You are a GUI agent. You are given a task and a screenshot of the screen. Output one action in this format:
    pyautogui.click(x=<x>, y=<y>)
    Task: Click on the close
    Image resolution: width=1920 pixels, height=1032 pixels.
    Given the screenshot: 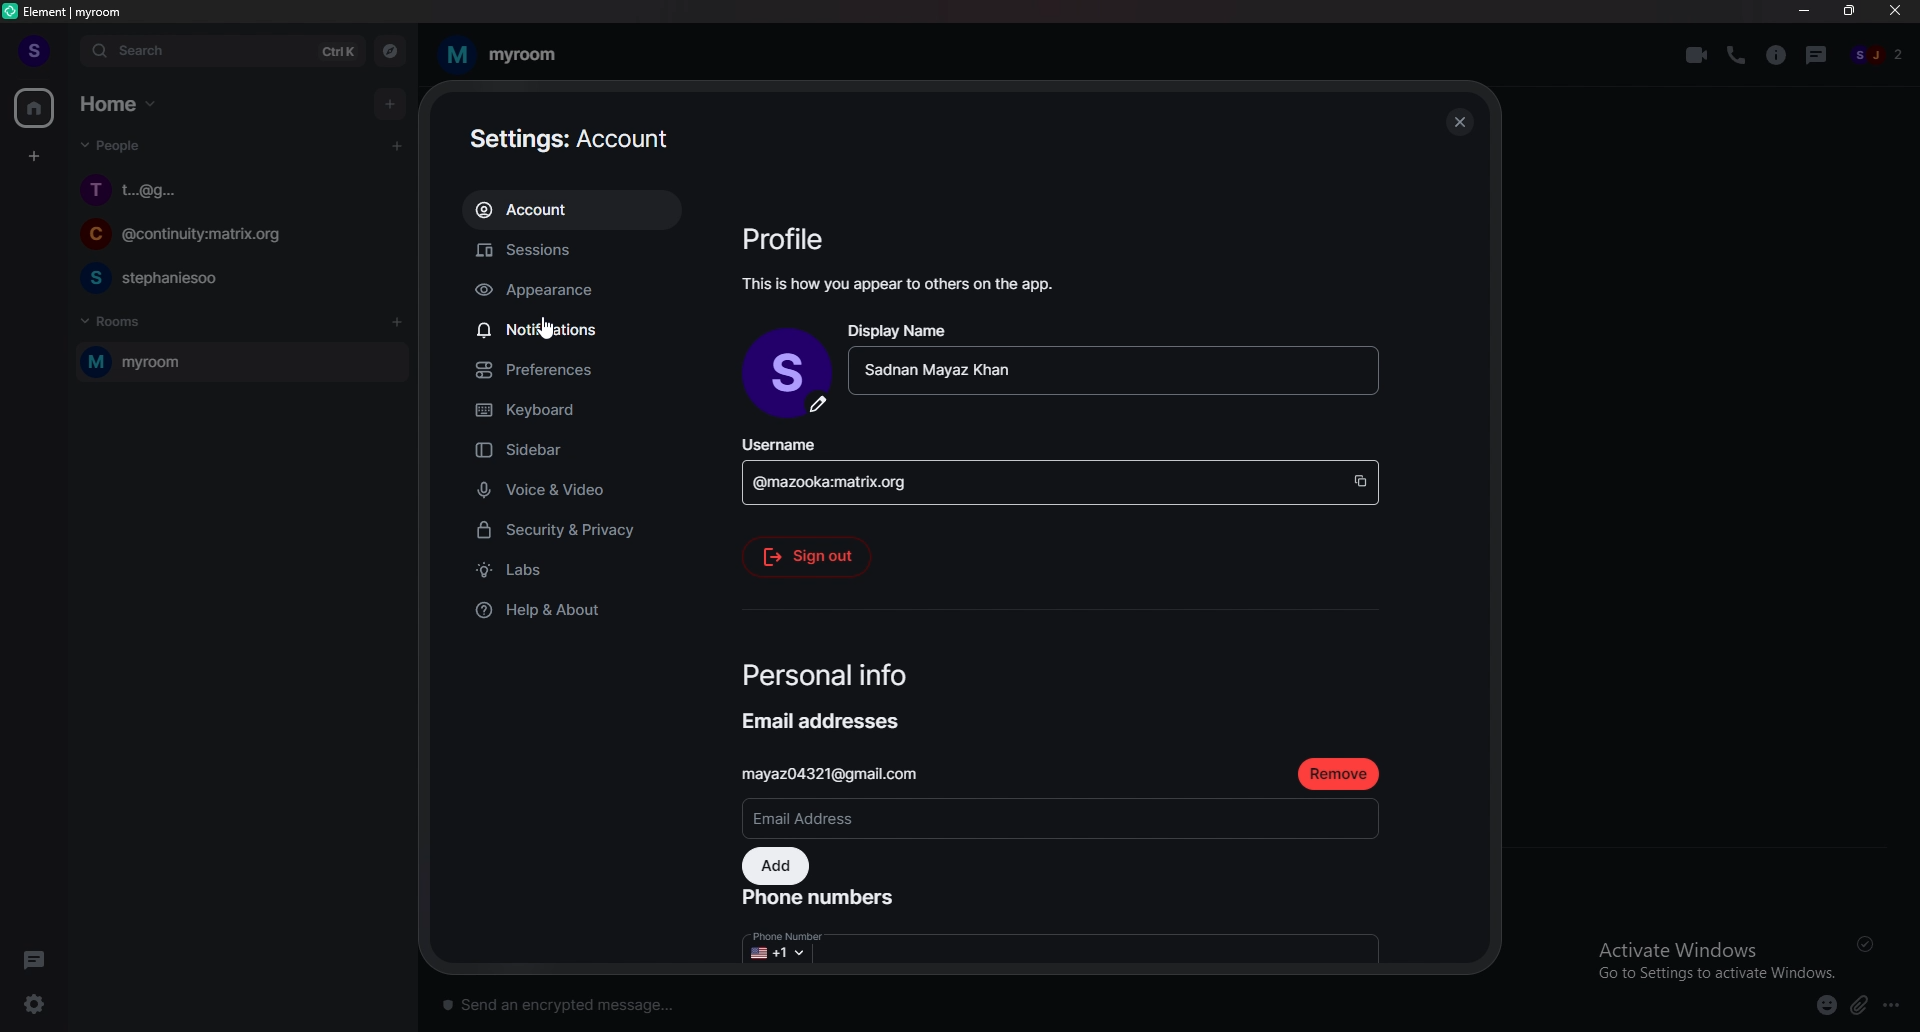 What is the action you would take?
    pyautogui.click(x=1460, y=119)
    